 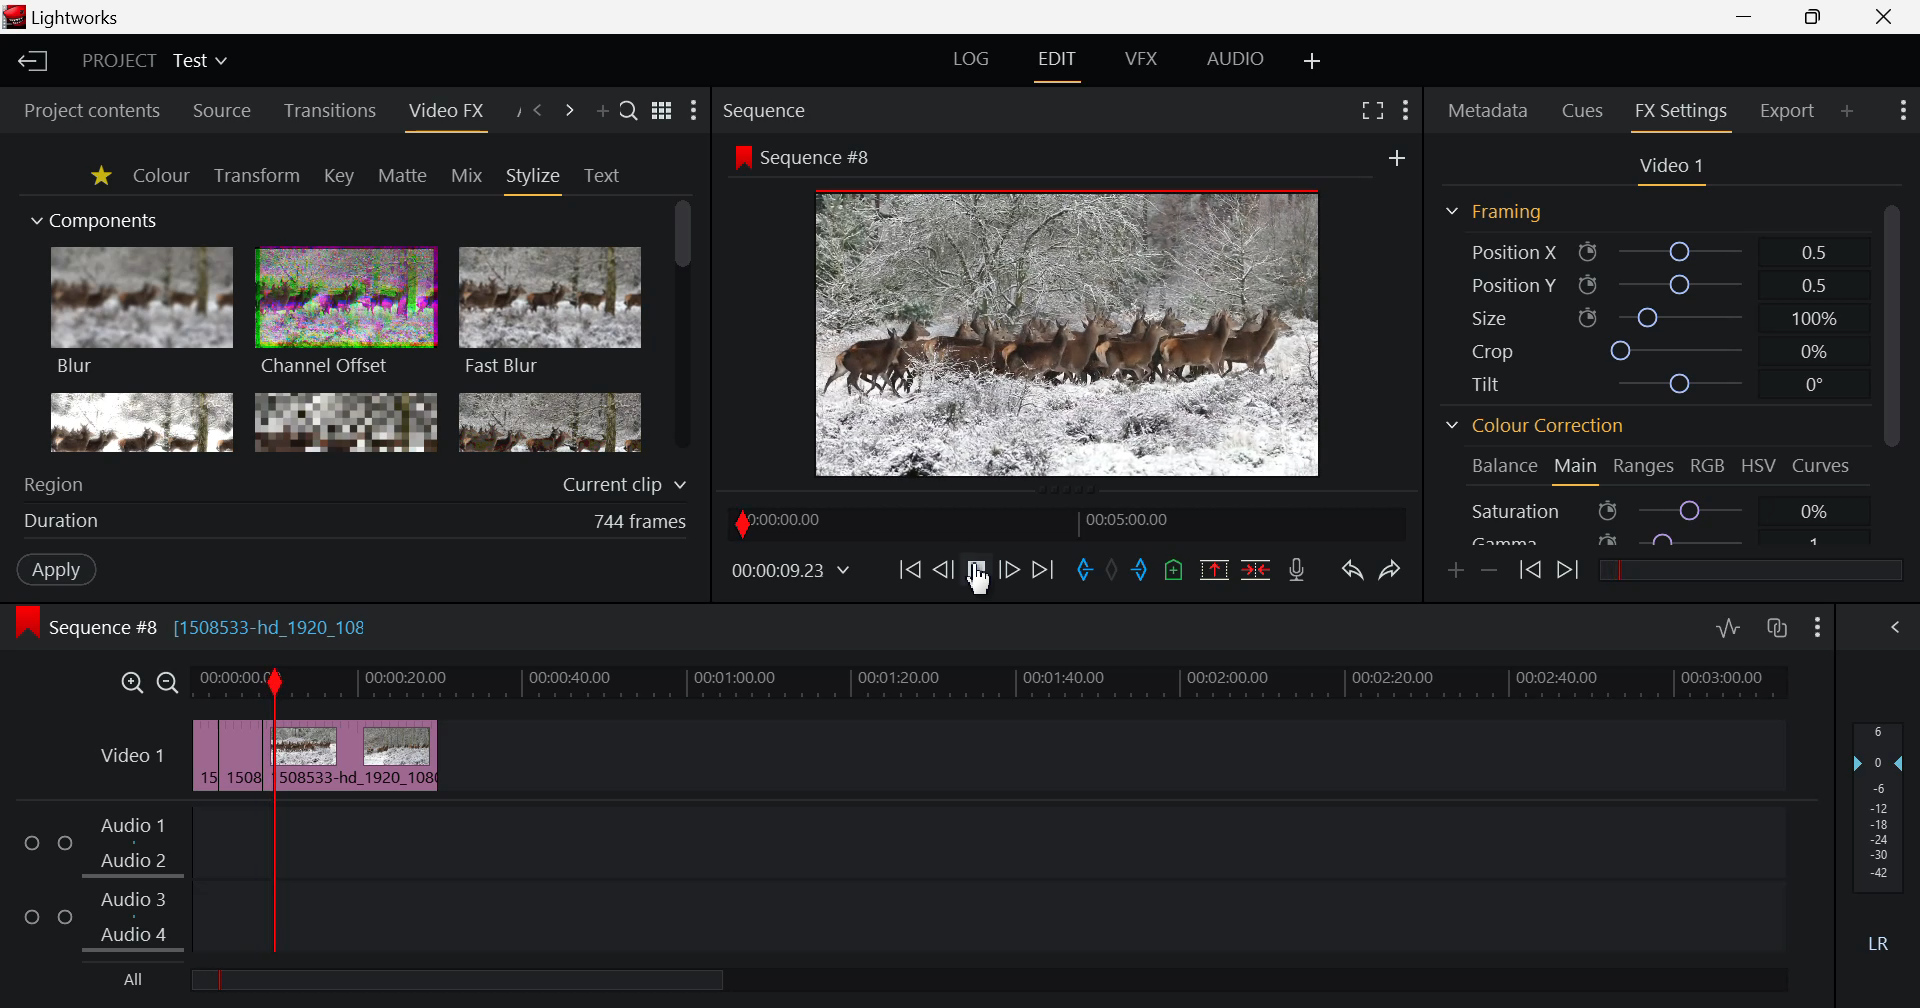 I want to click on Colour Correction, so click(x=1535, y=427).